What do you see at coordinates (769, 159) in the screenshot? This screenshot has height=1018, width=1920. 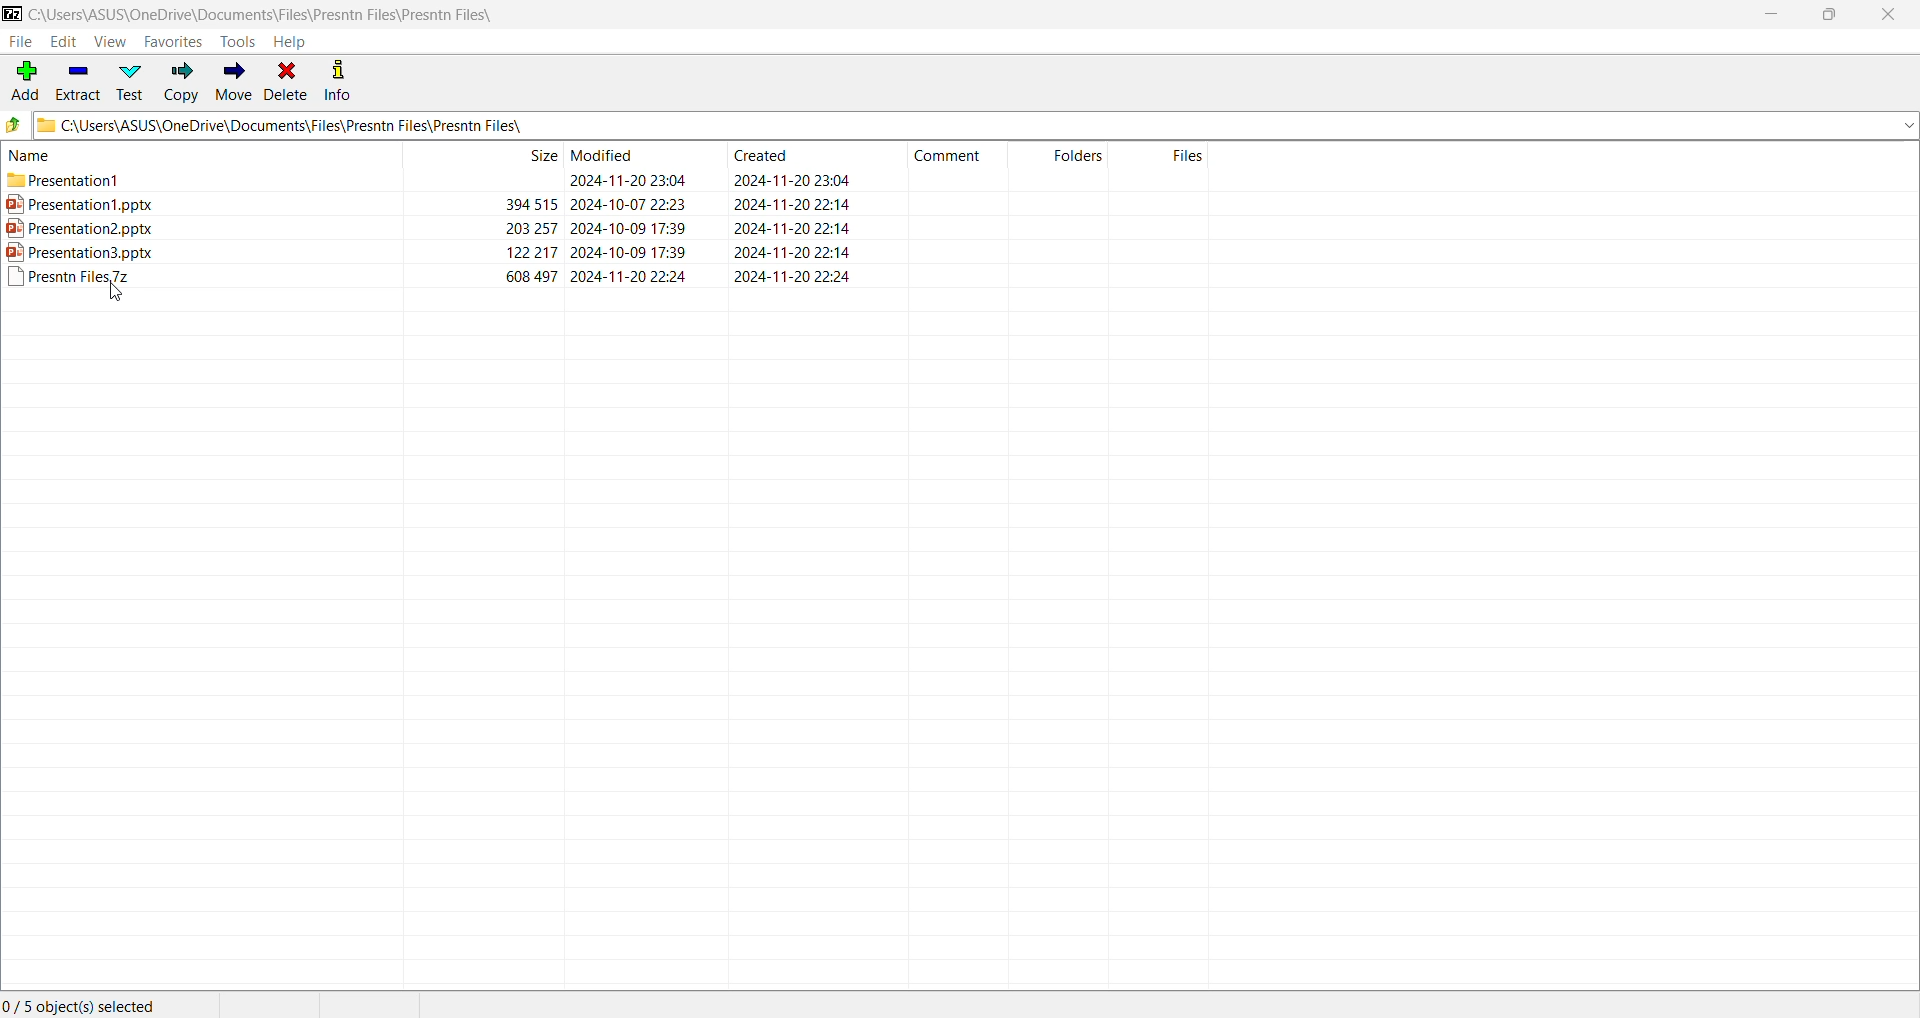 I see `Created` at bounding box center [769, 159].